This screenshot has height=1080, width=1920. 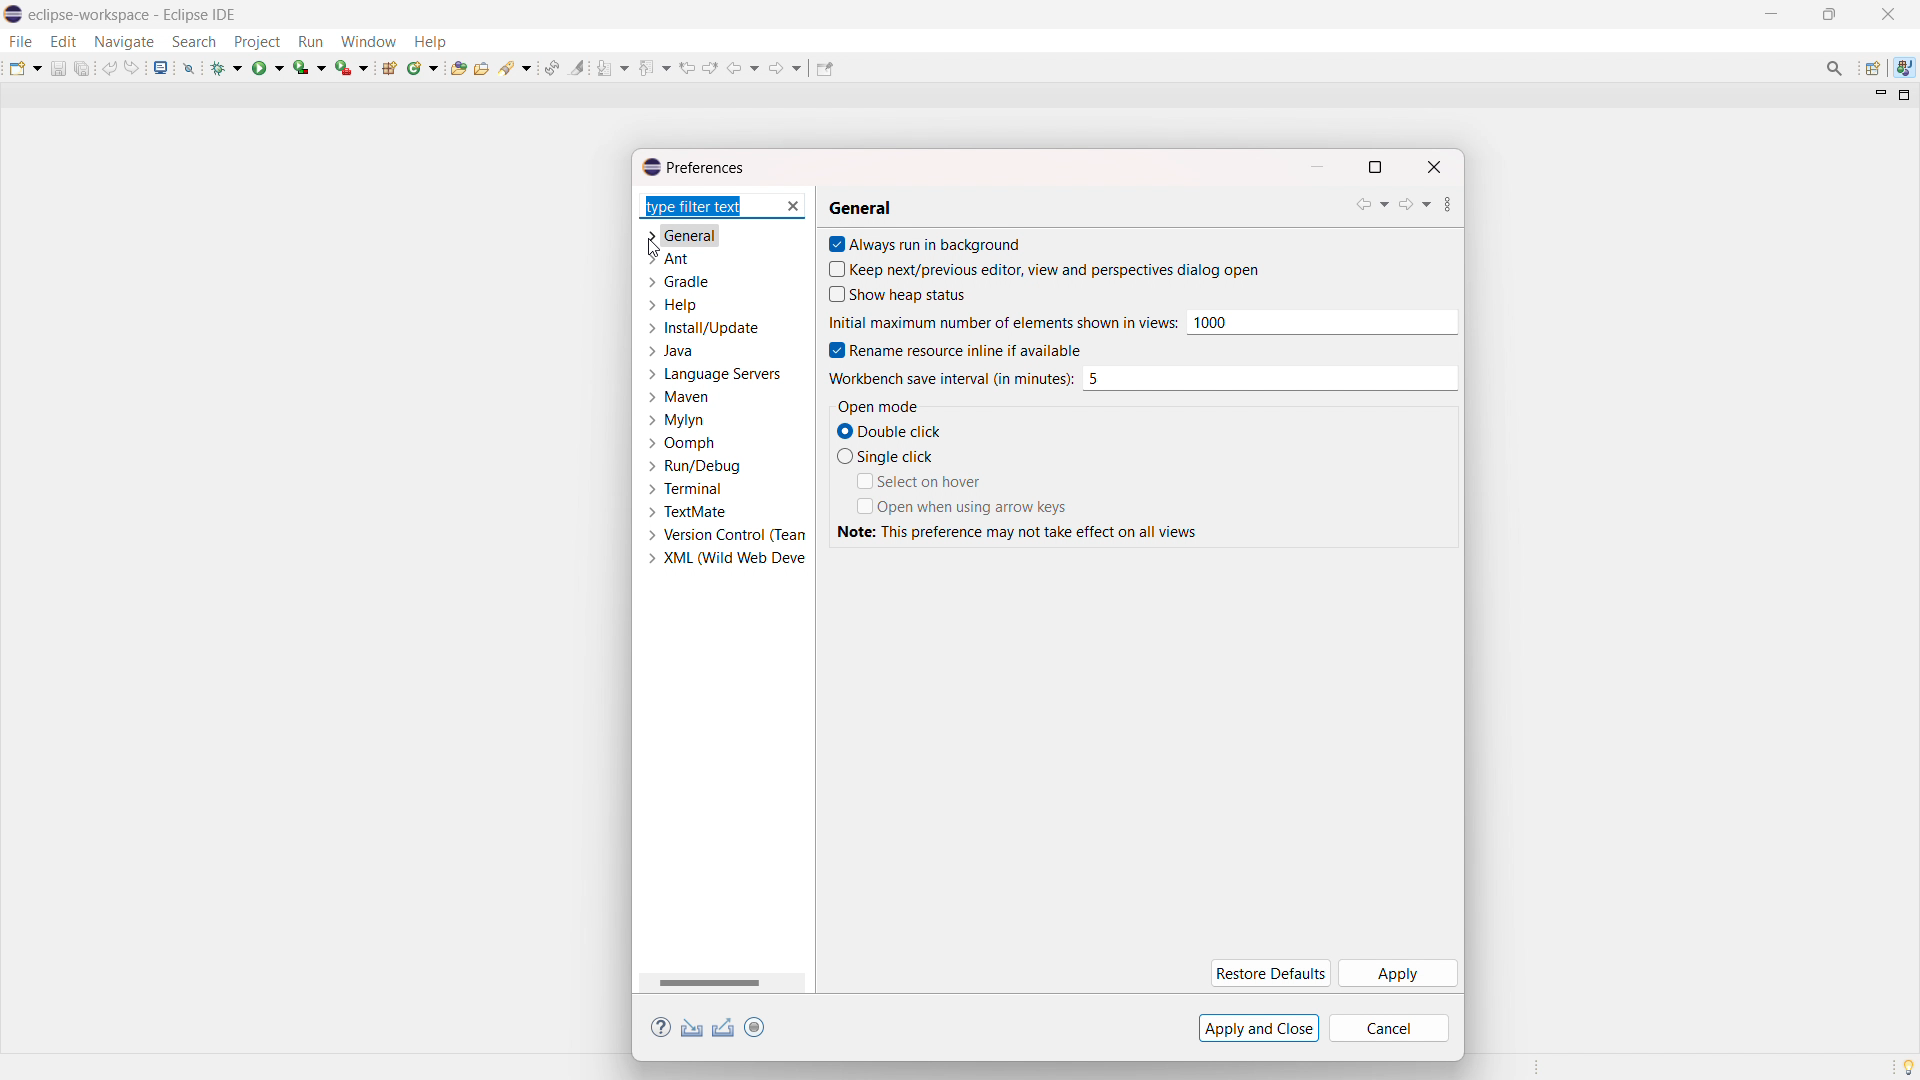 What do you see at coordinates (791, 207) in the screenshot?
I see `delete filter` at bounding box center [791, 207].